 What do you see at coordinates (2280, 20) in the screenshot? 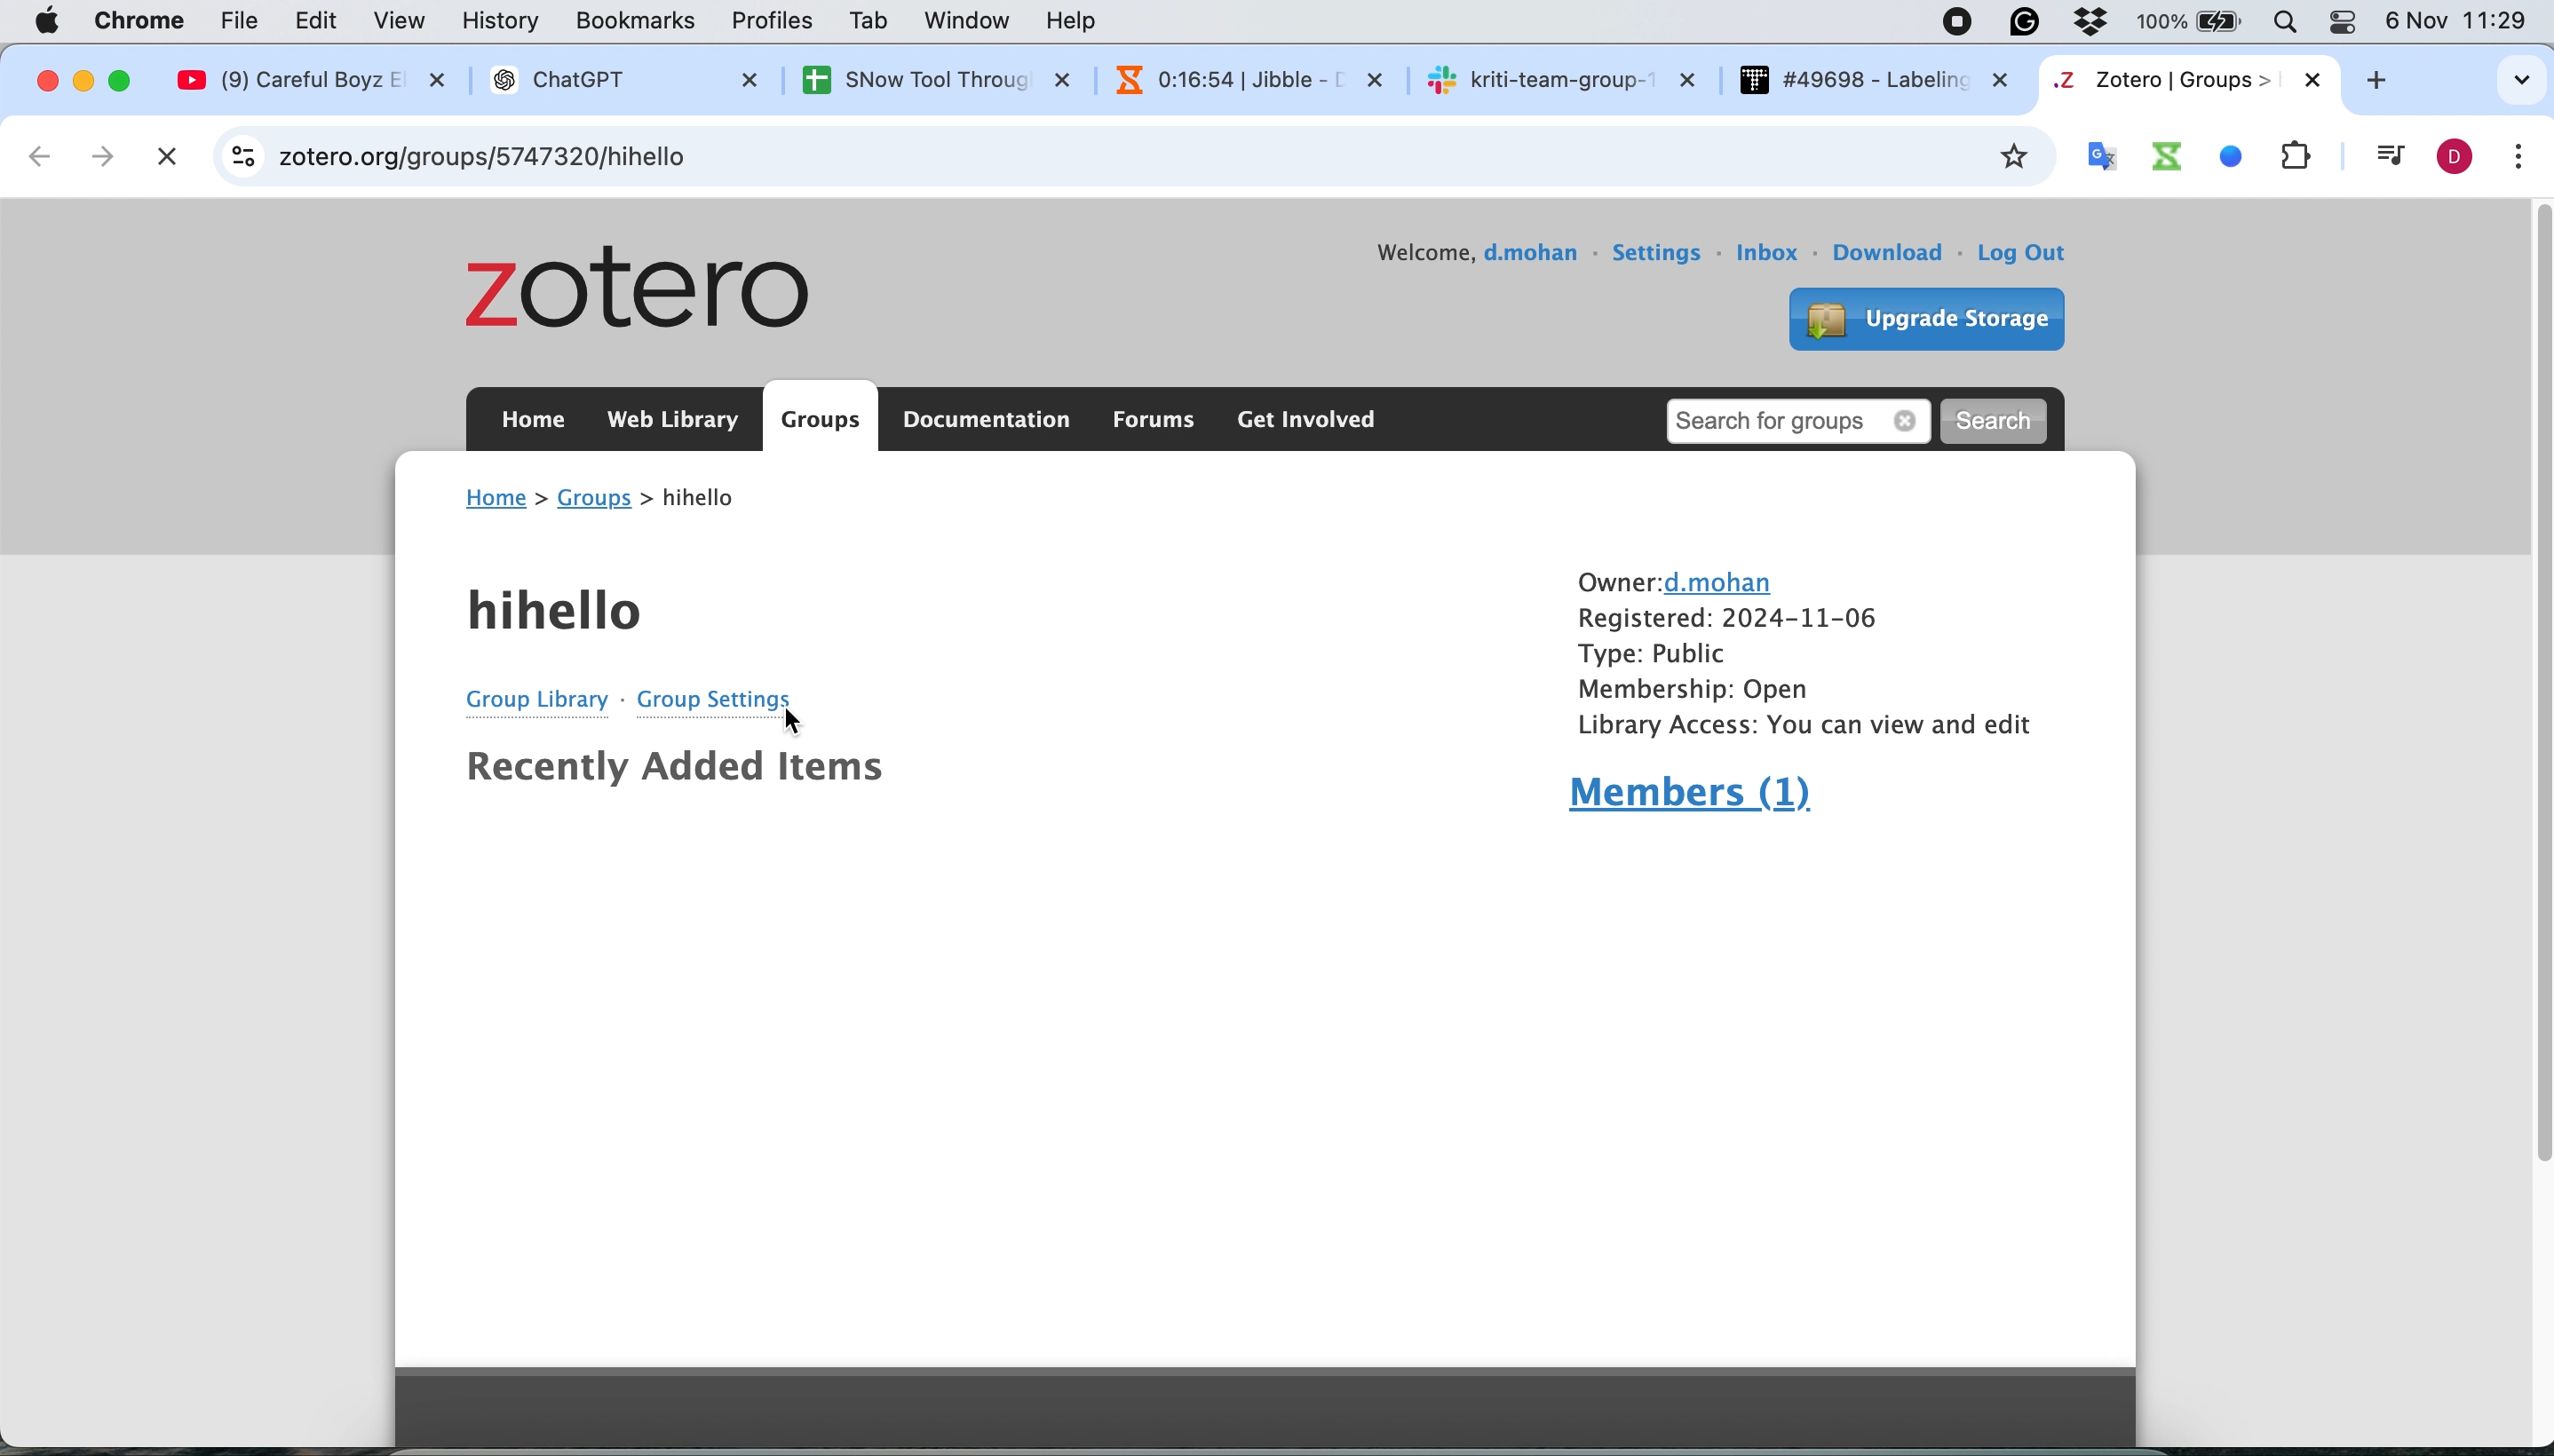
I see `Search Bar` at bounding box center [2280, 20].